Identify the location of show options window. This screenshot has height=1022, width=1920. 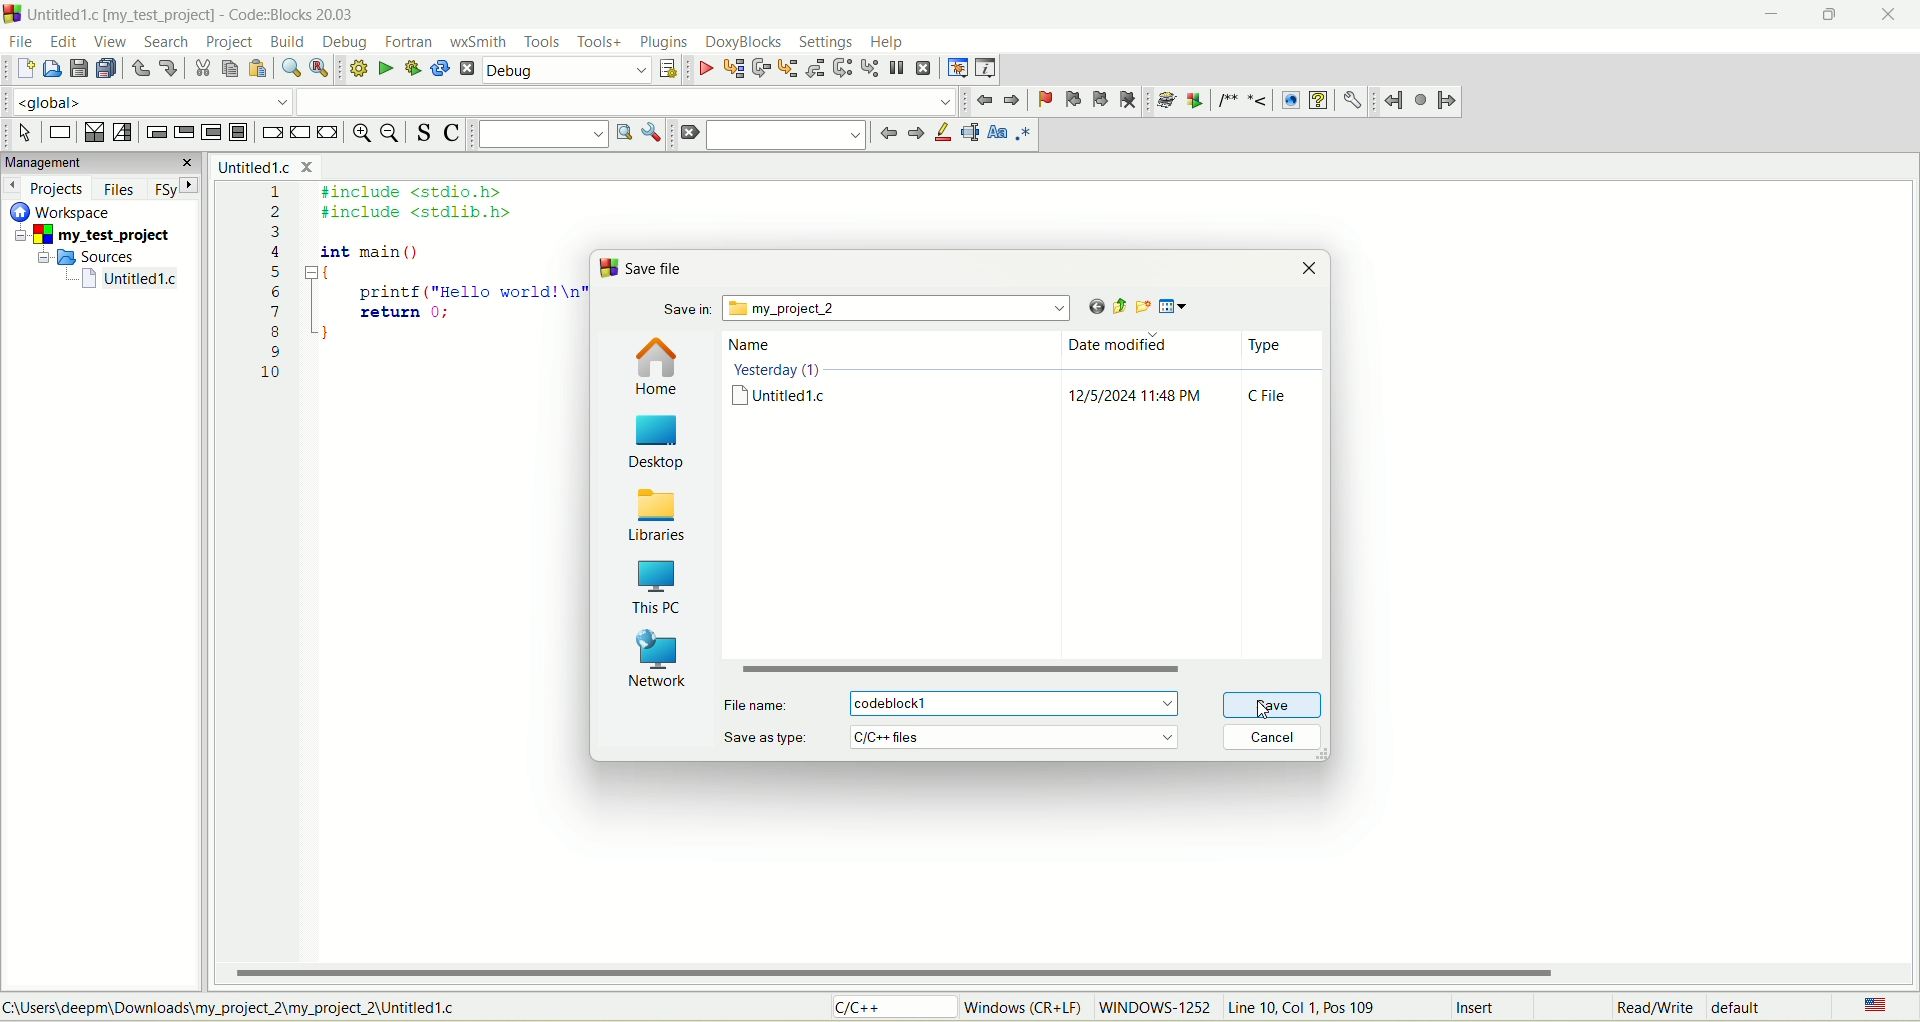
(654, 134).